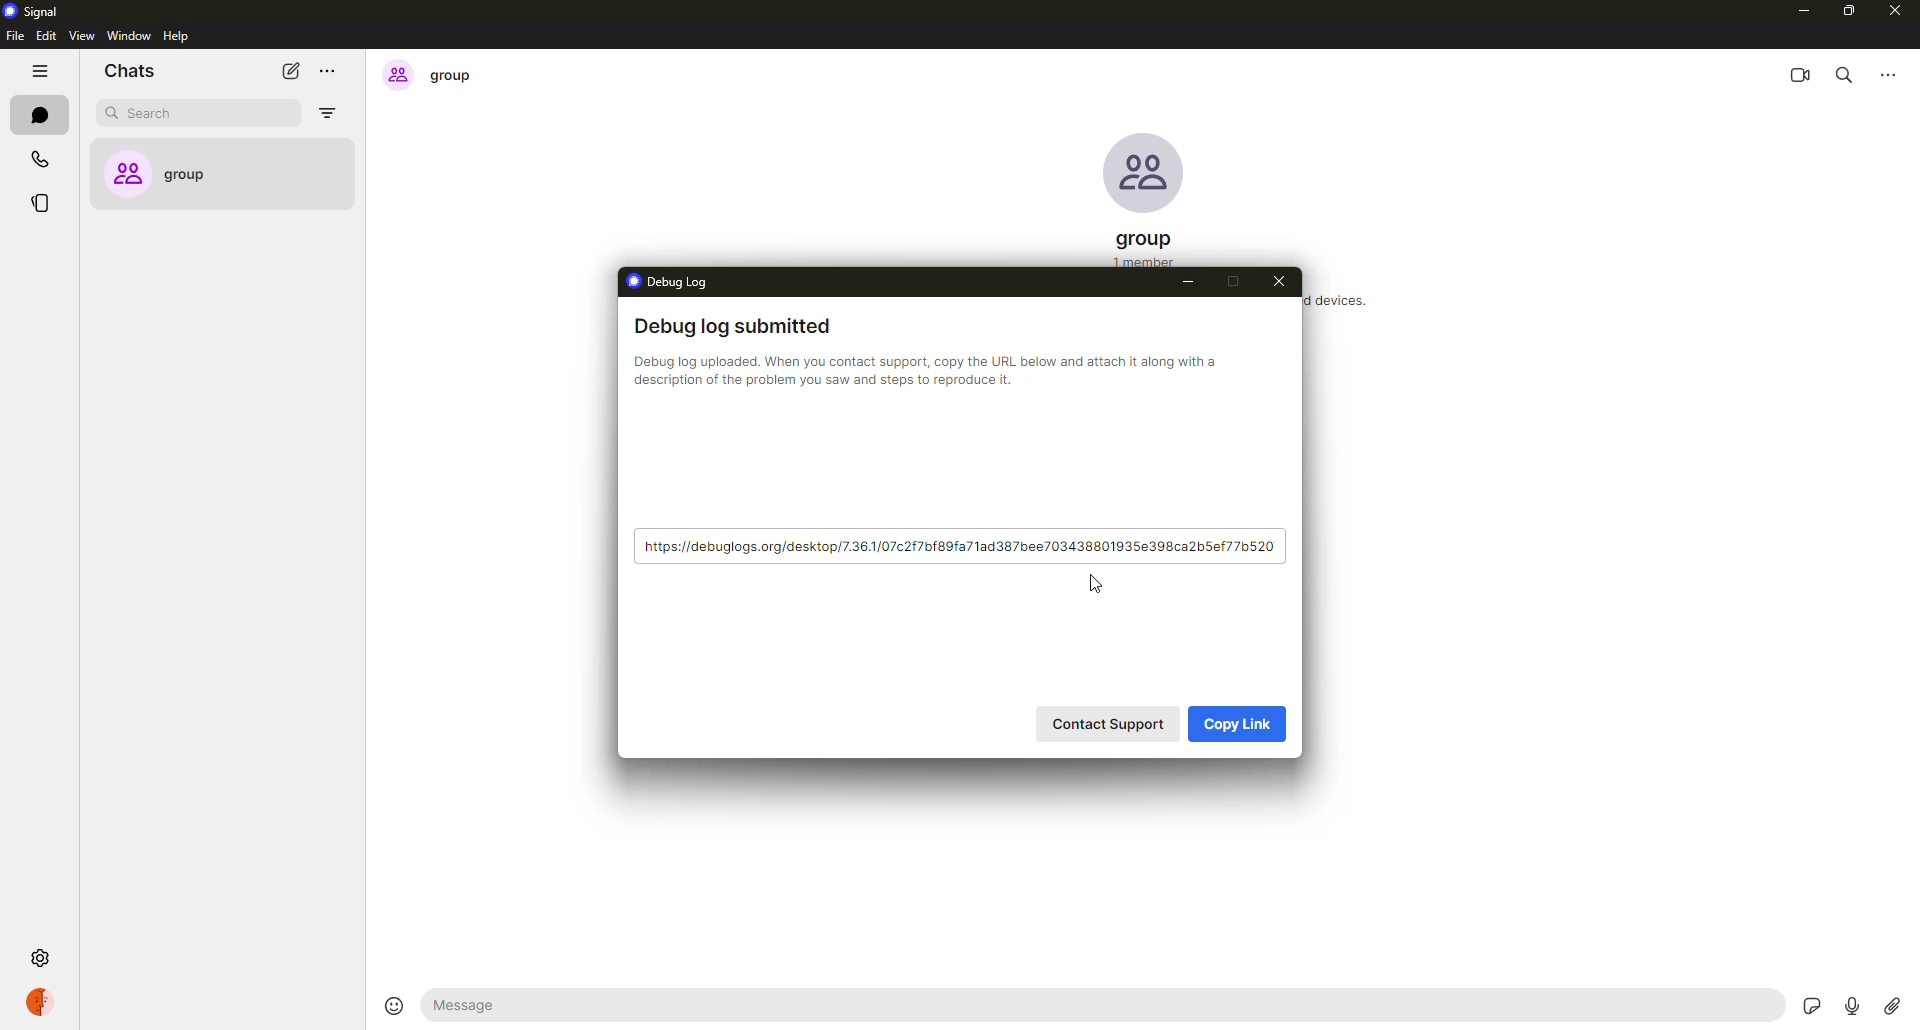  What do you see at coordinates (157, 115) in the screenshot?
I see `search` at bounding box center [157, 115].